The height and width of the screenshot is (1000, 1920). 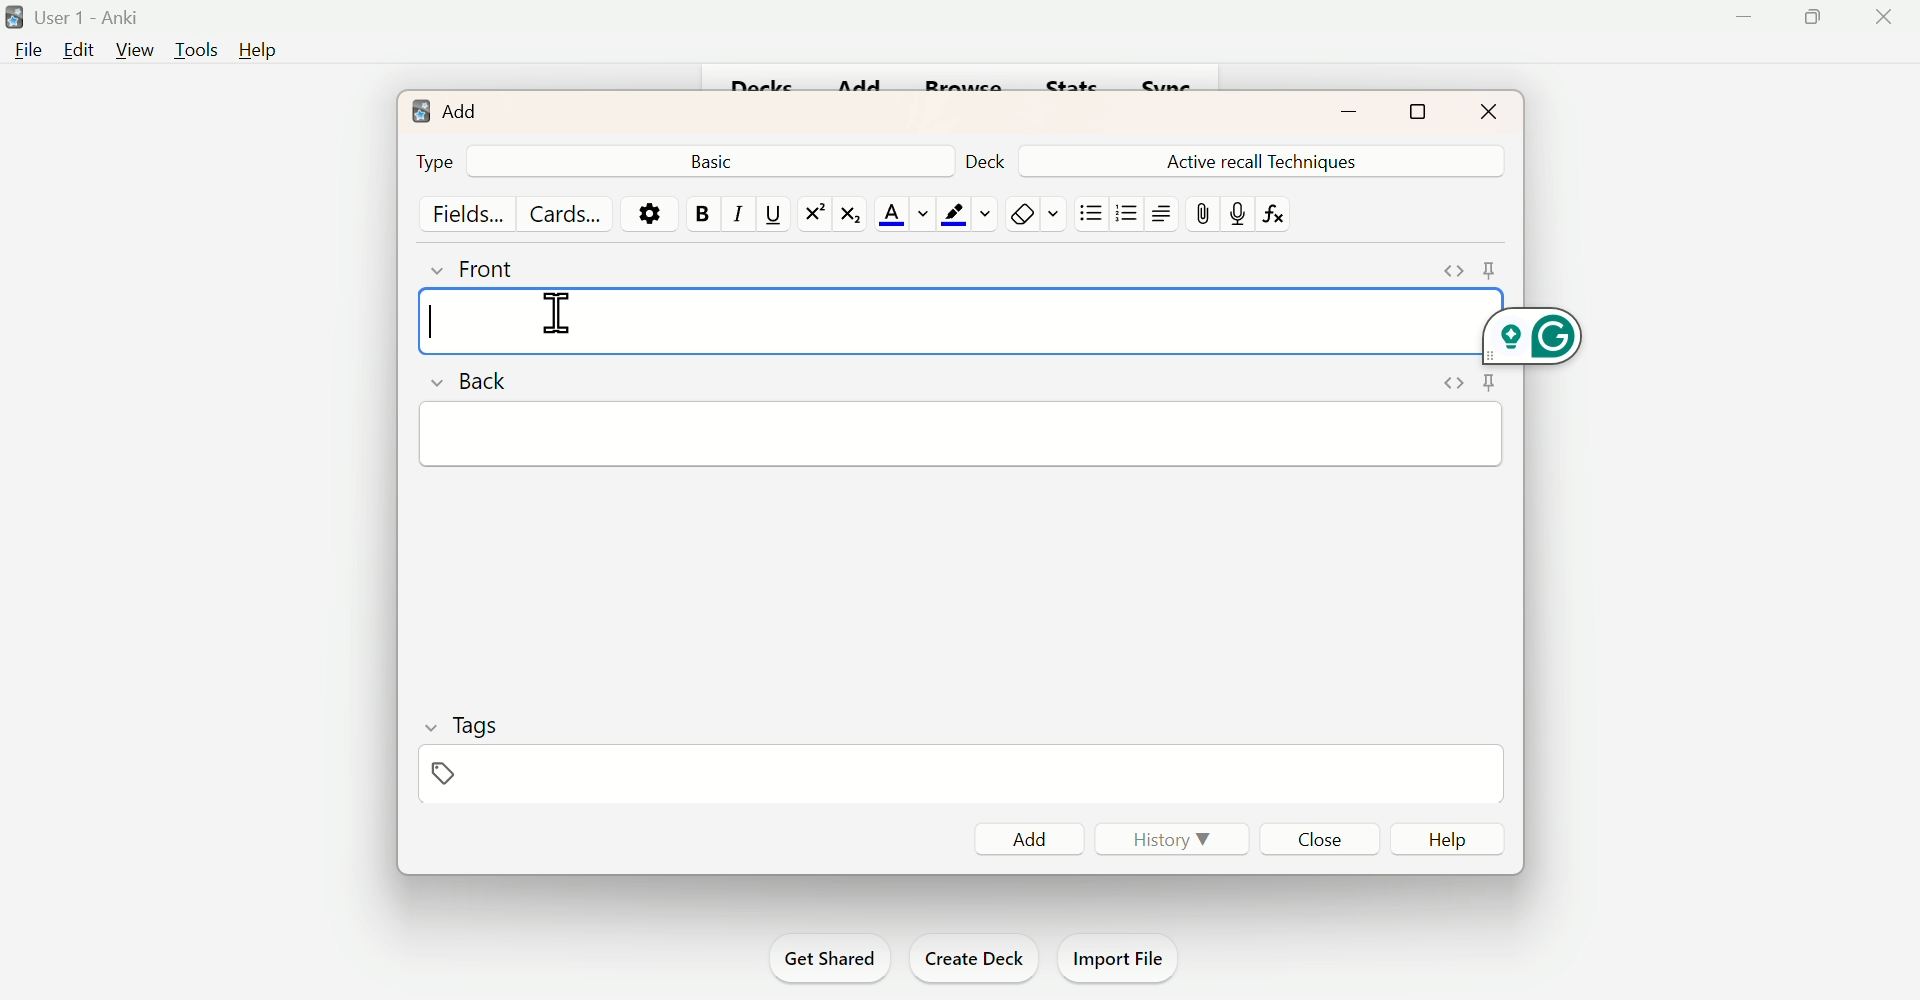 I want to click on Bold, so click(x=702, y=210).